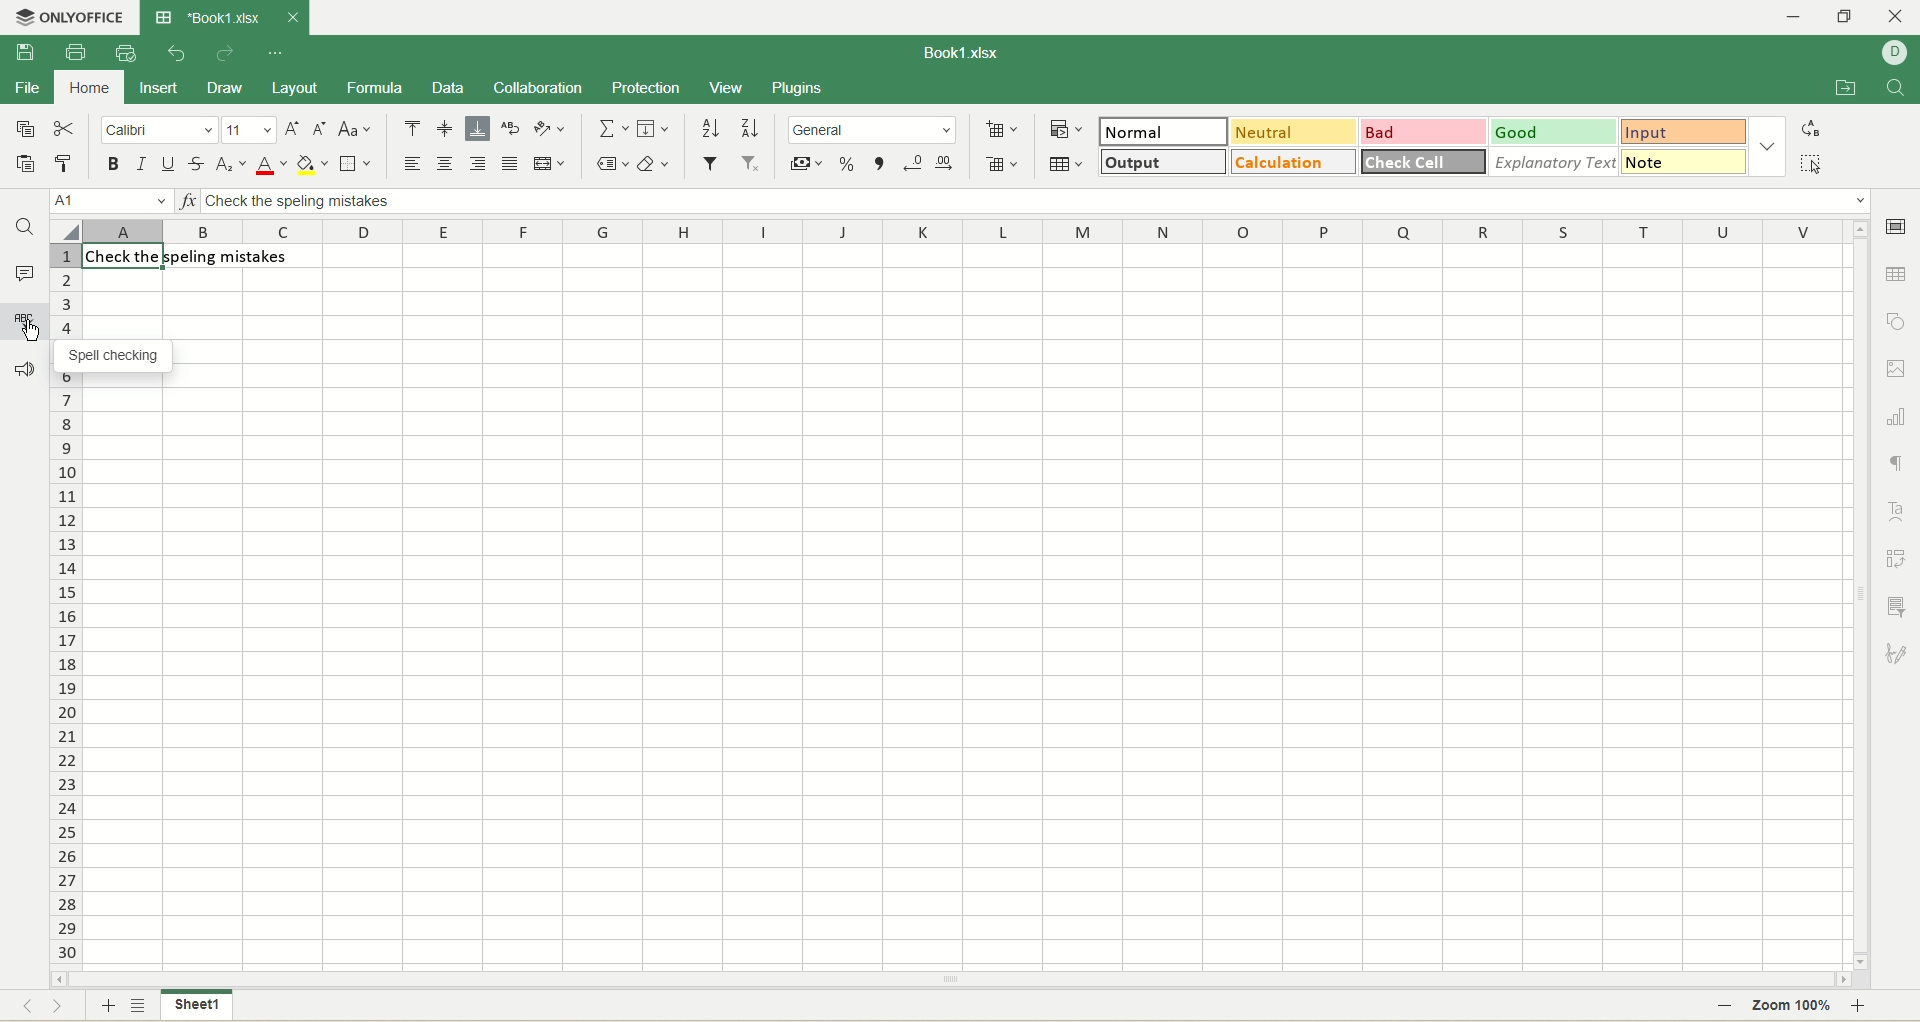 This screenshot has height=1022, width=1920. Describe the element at coordinates (750, 128) in the screenshot. I see `sort descending` at that location.